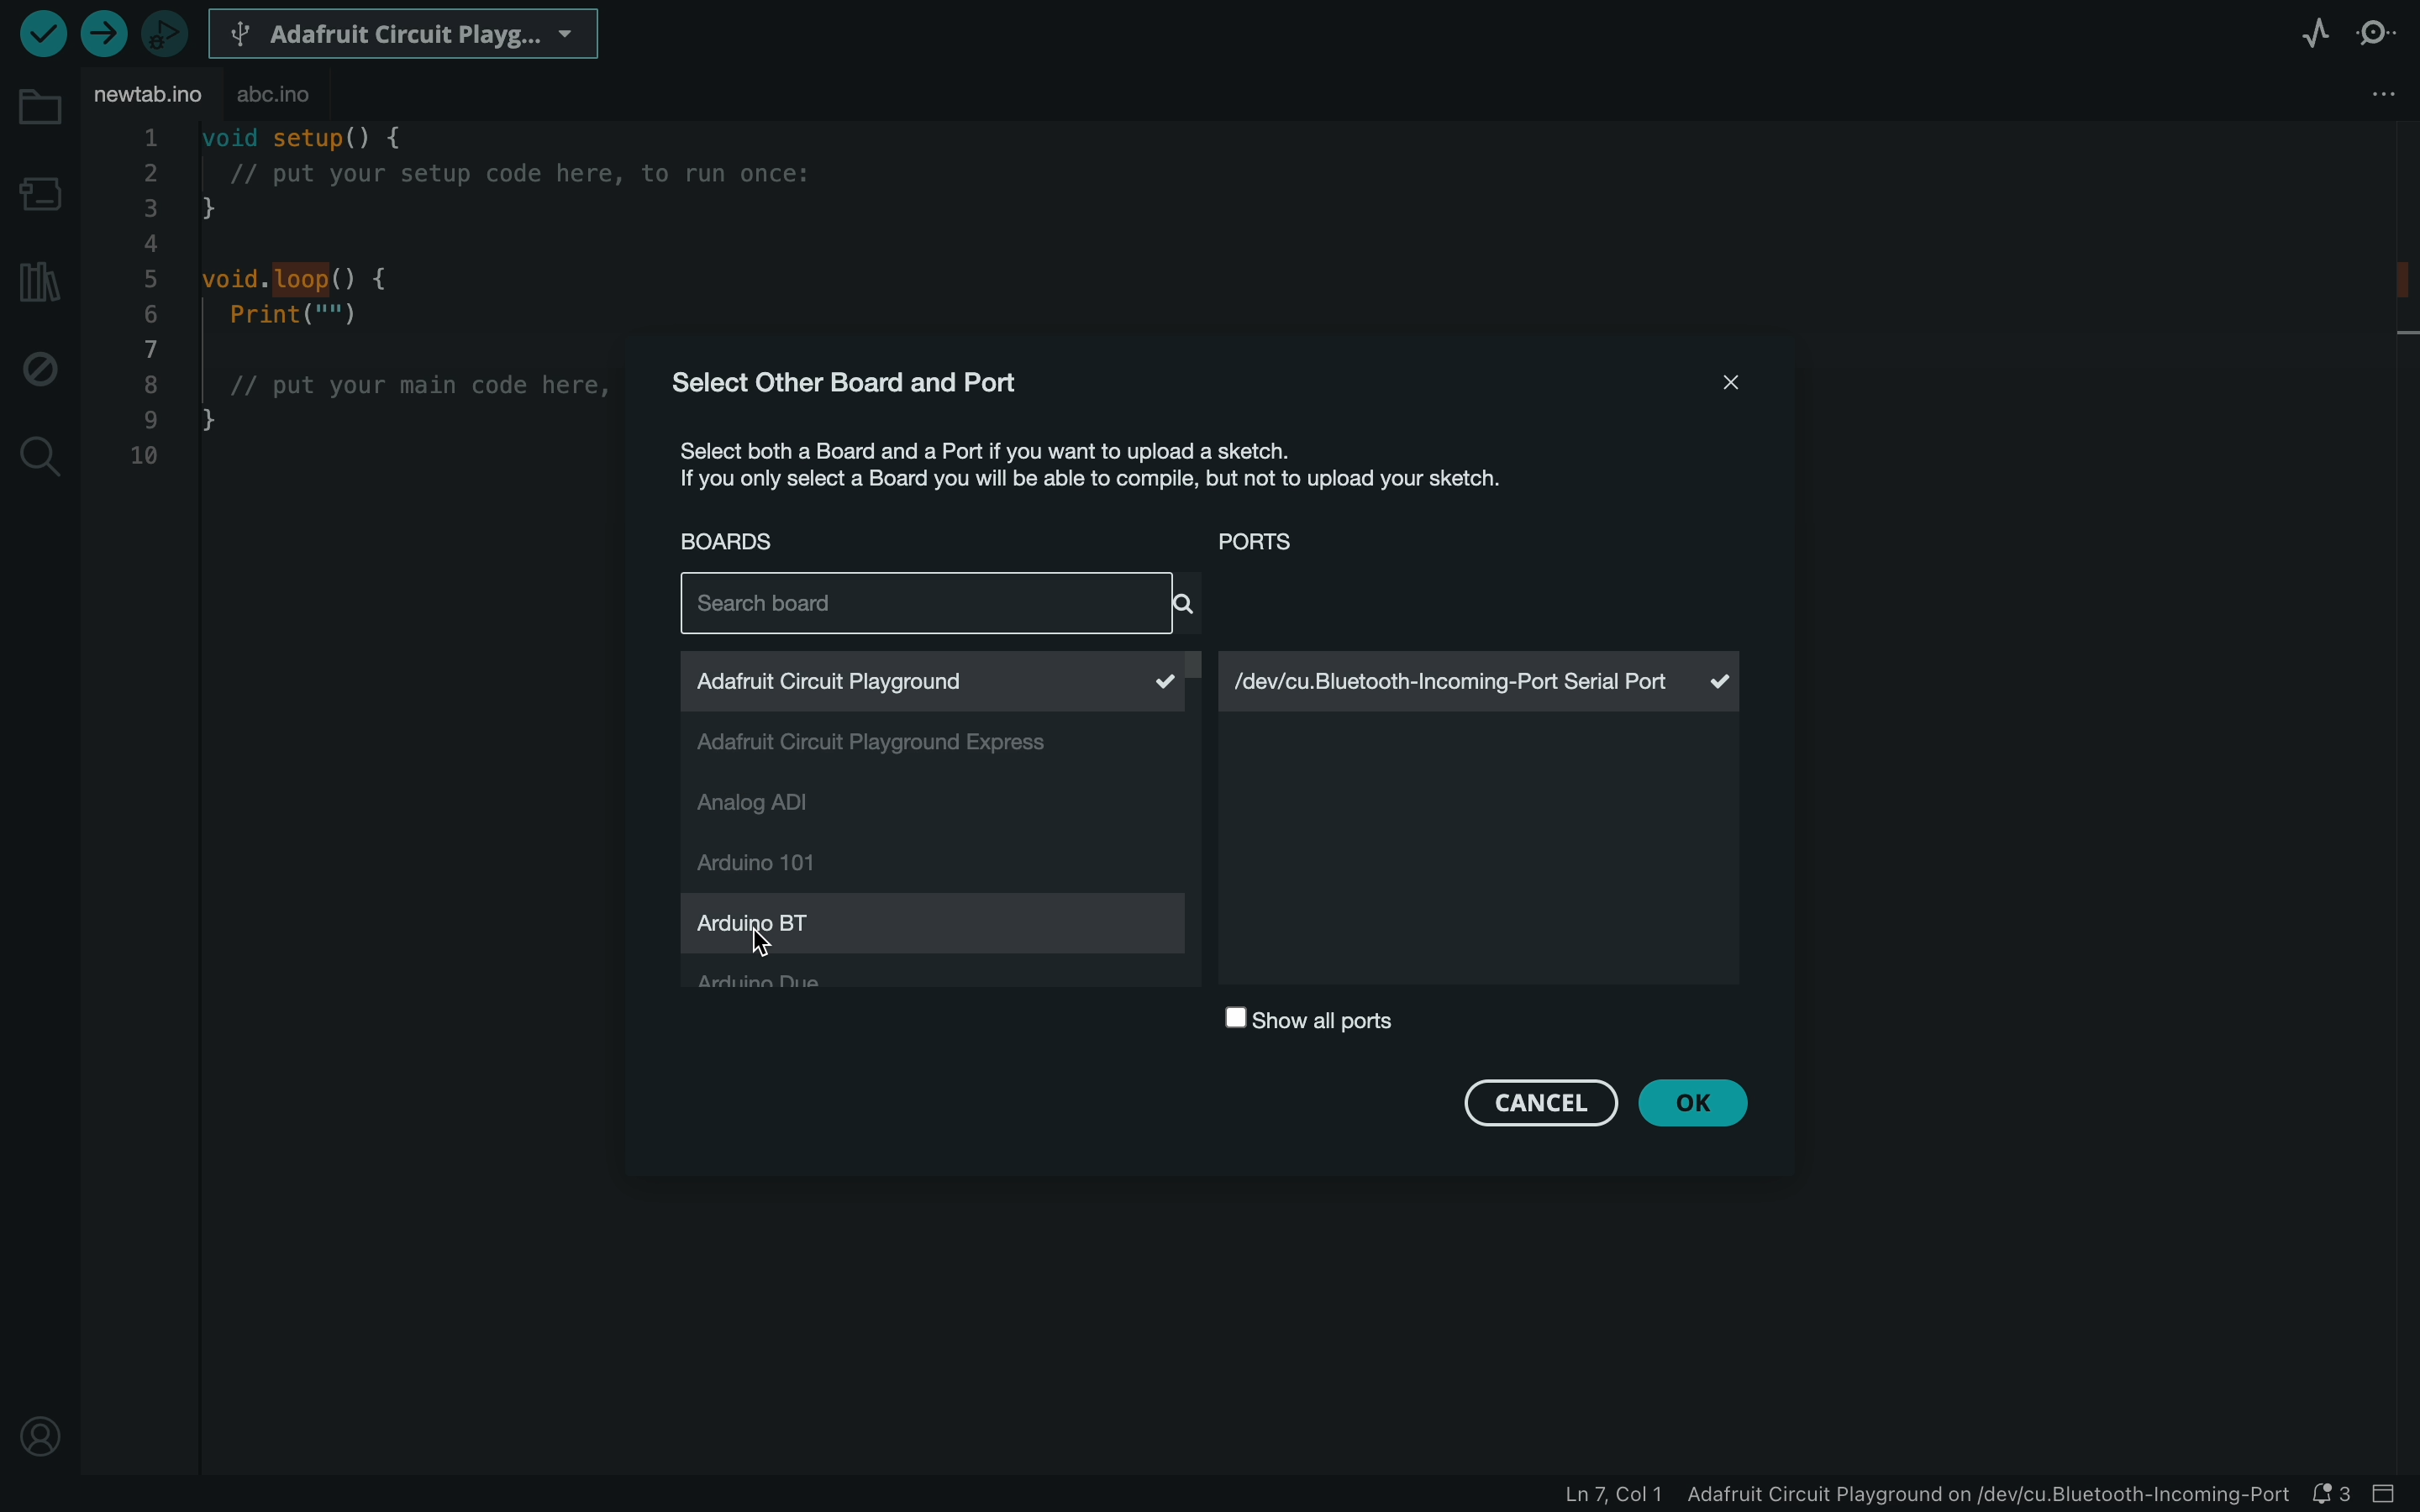 This screenshot has width=2420, height=1512. I want to click on boards, so click(752, 547).